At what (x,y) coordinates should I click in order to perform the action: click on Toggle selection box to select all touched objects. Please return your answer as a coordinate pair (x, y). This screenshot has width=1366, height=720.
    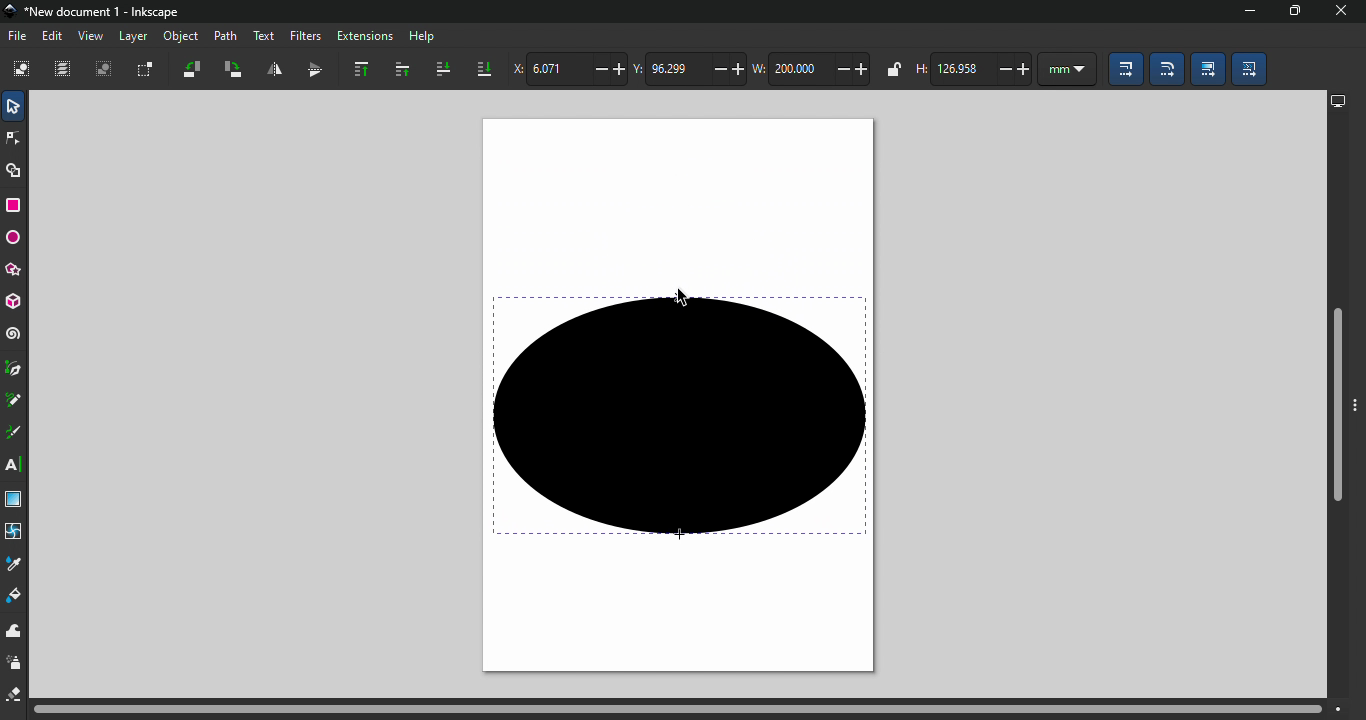
    Looking at the image, I should click on (143, 70).